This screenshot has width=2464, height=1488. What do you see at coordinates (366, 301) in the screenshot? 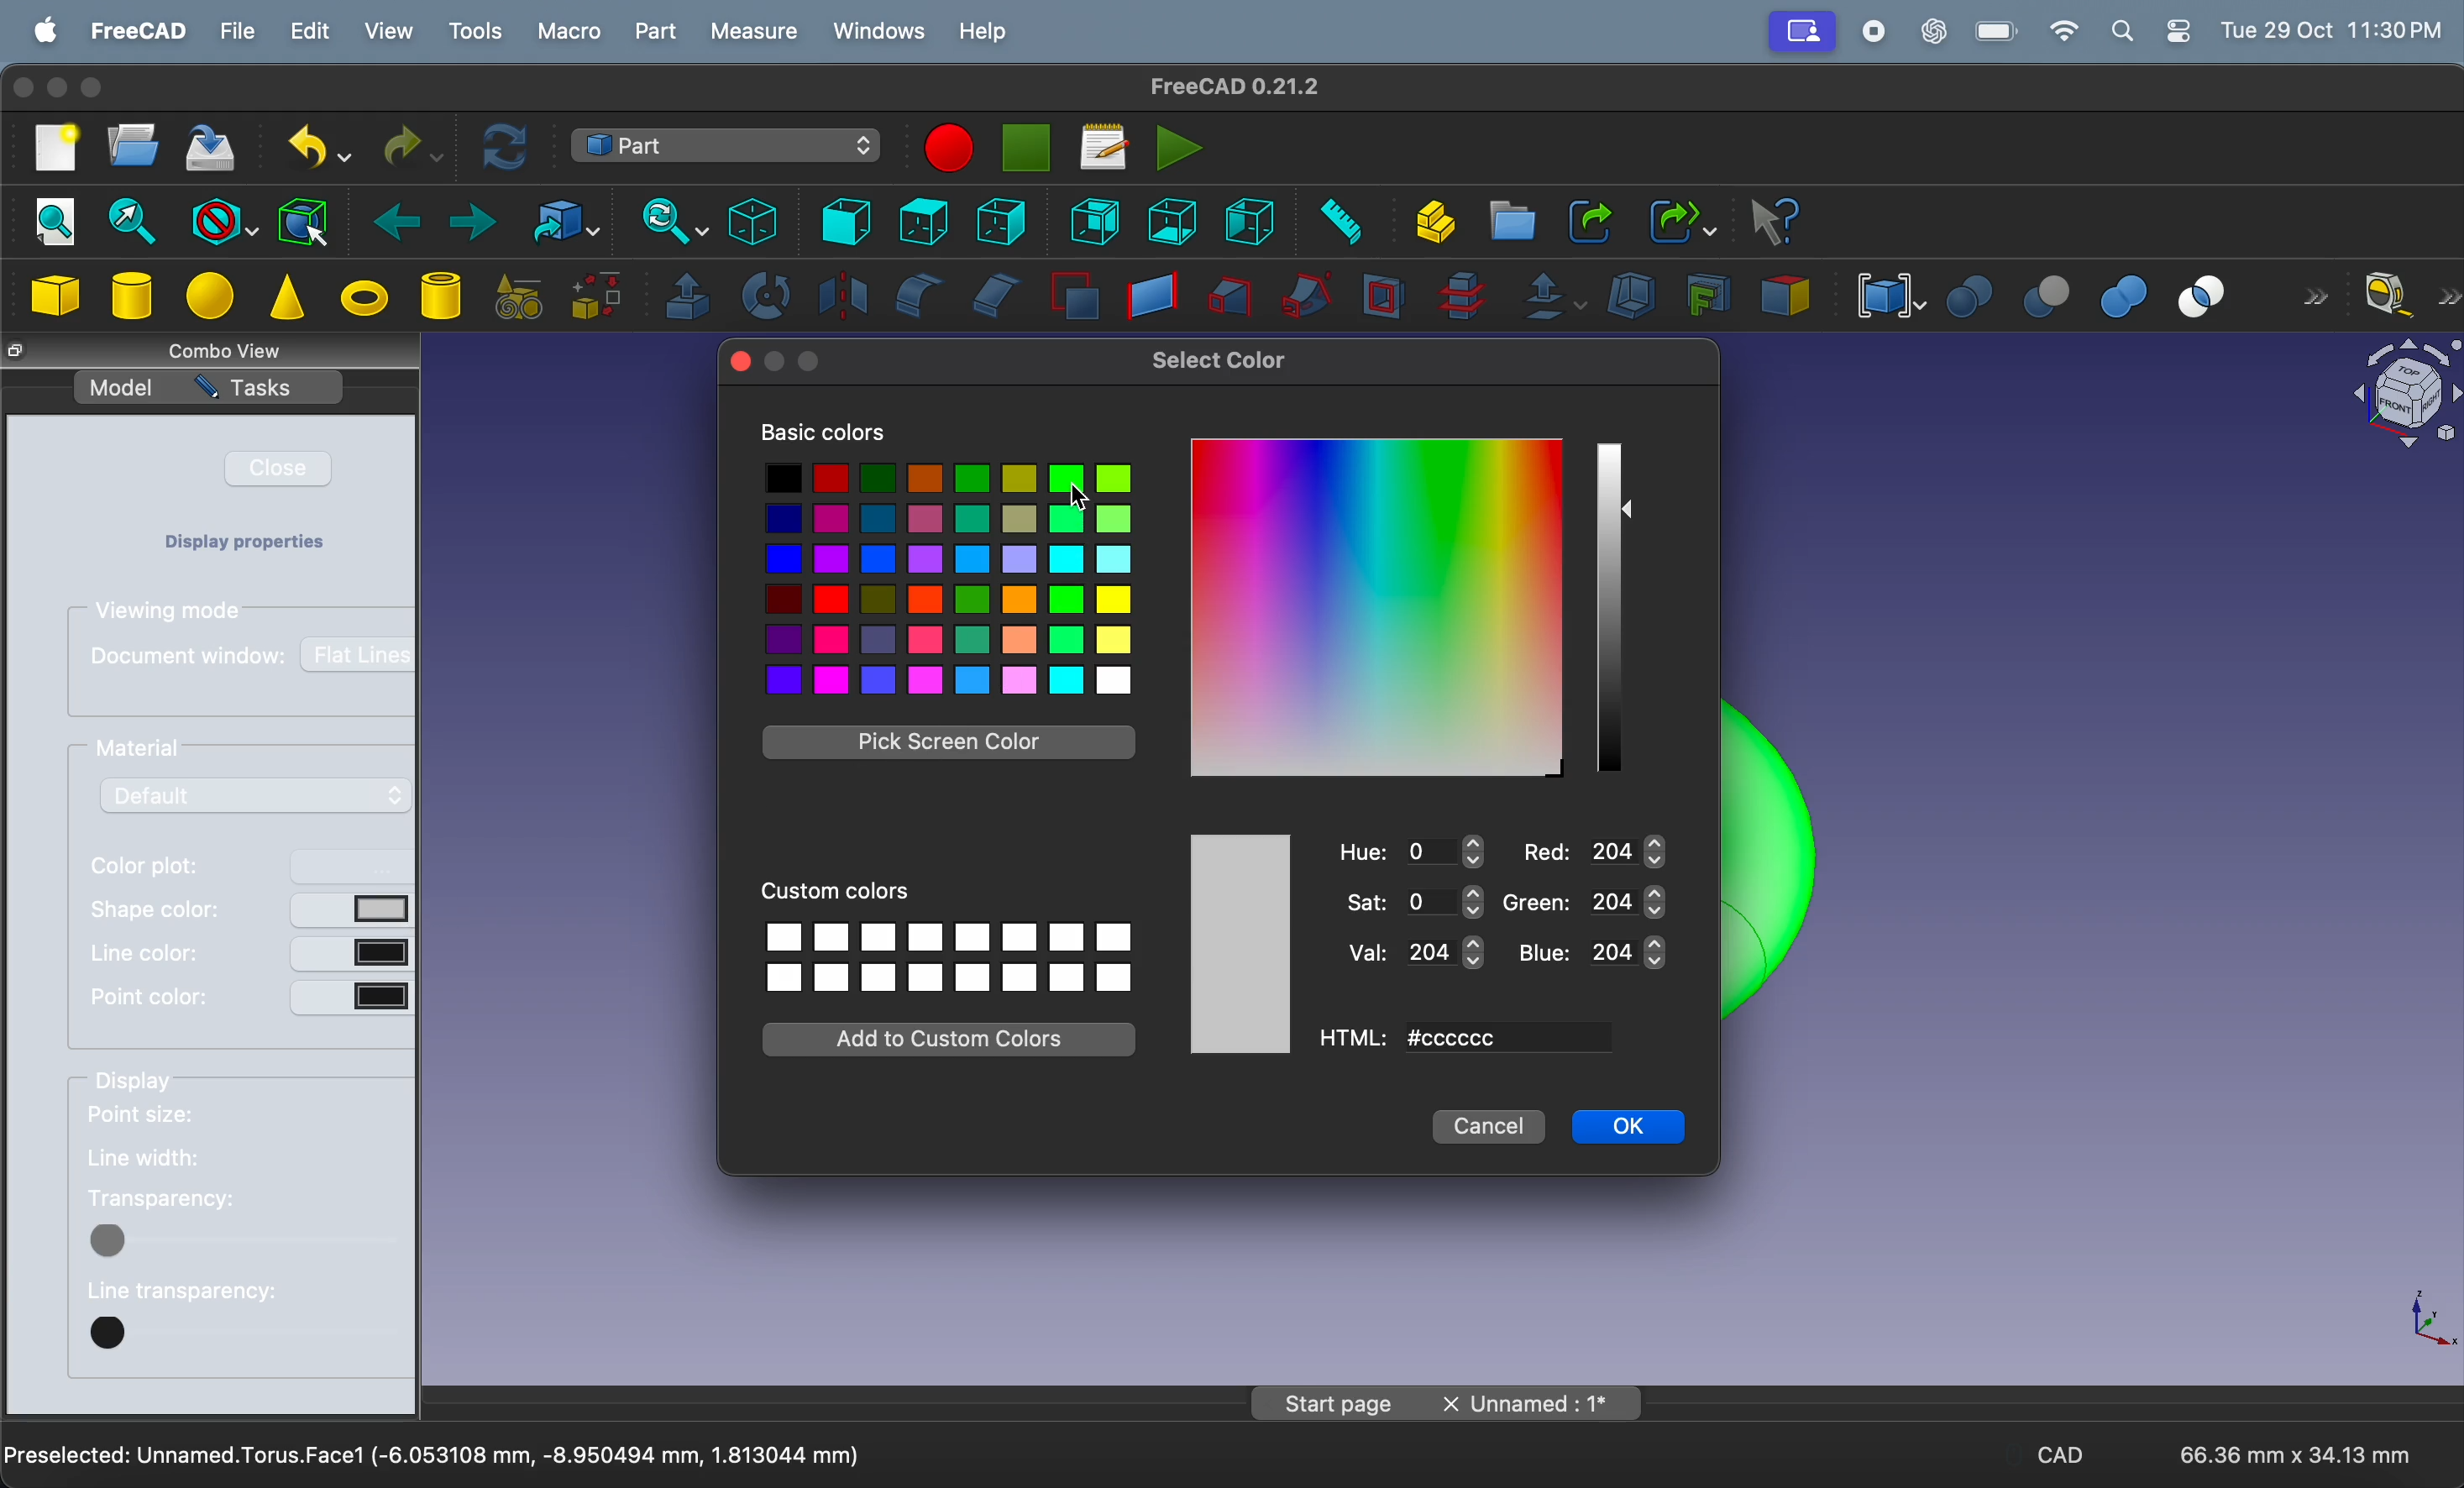
I see `torus` at bounding box center [366, 301].